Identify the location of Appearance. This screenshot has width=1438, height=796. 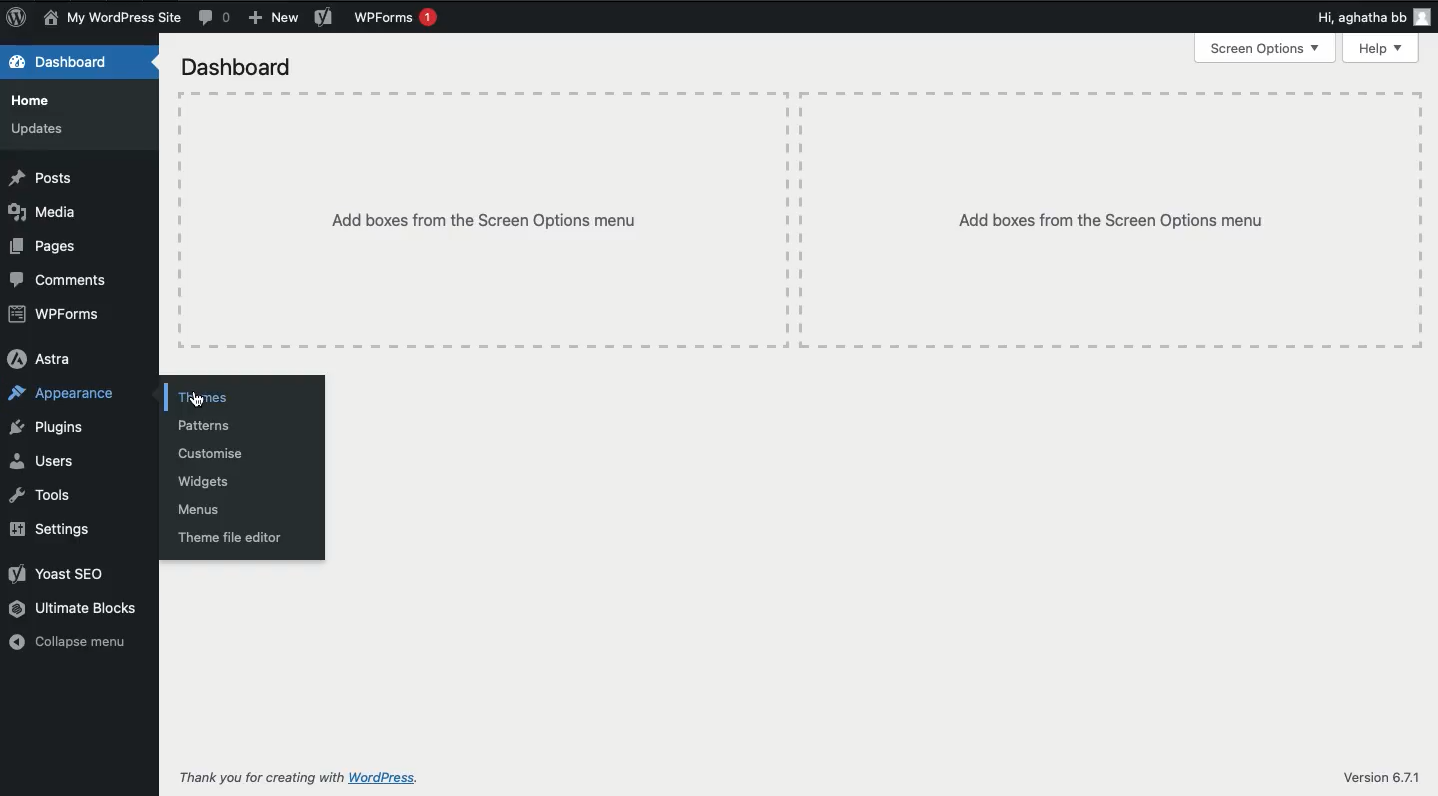
(64, 395).